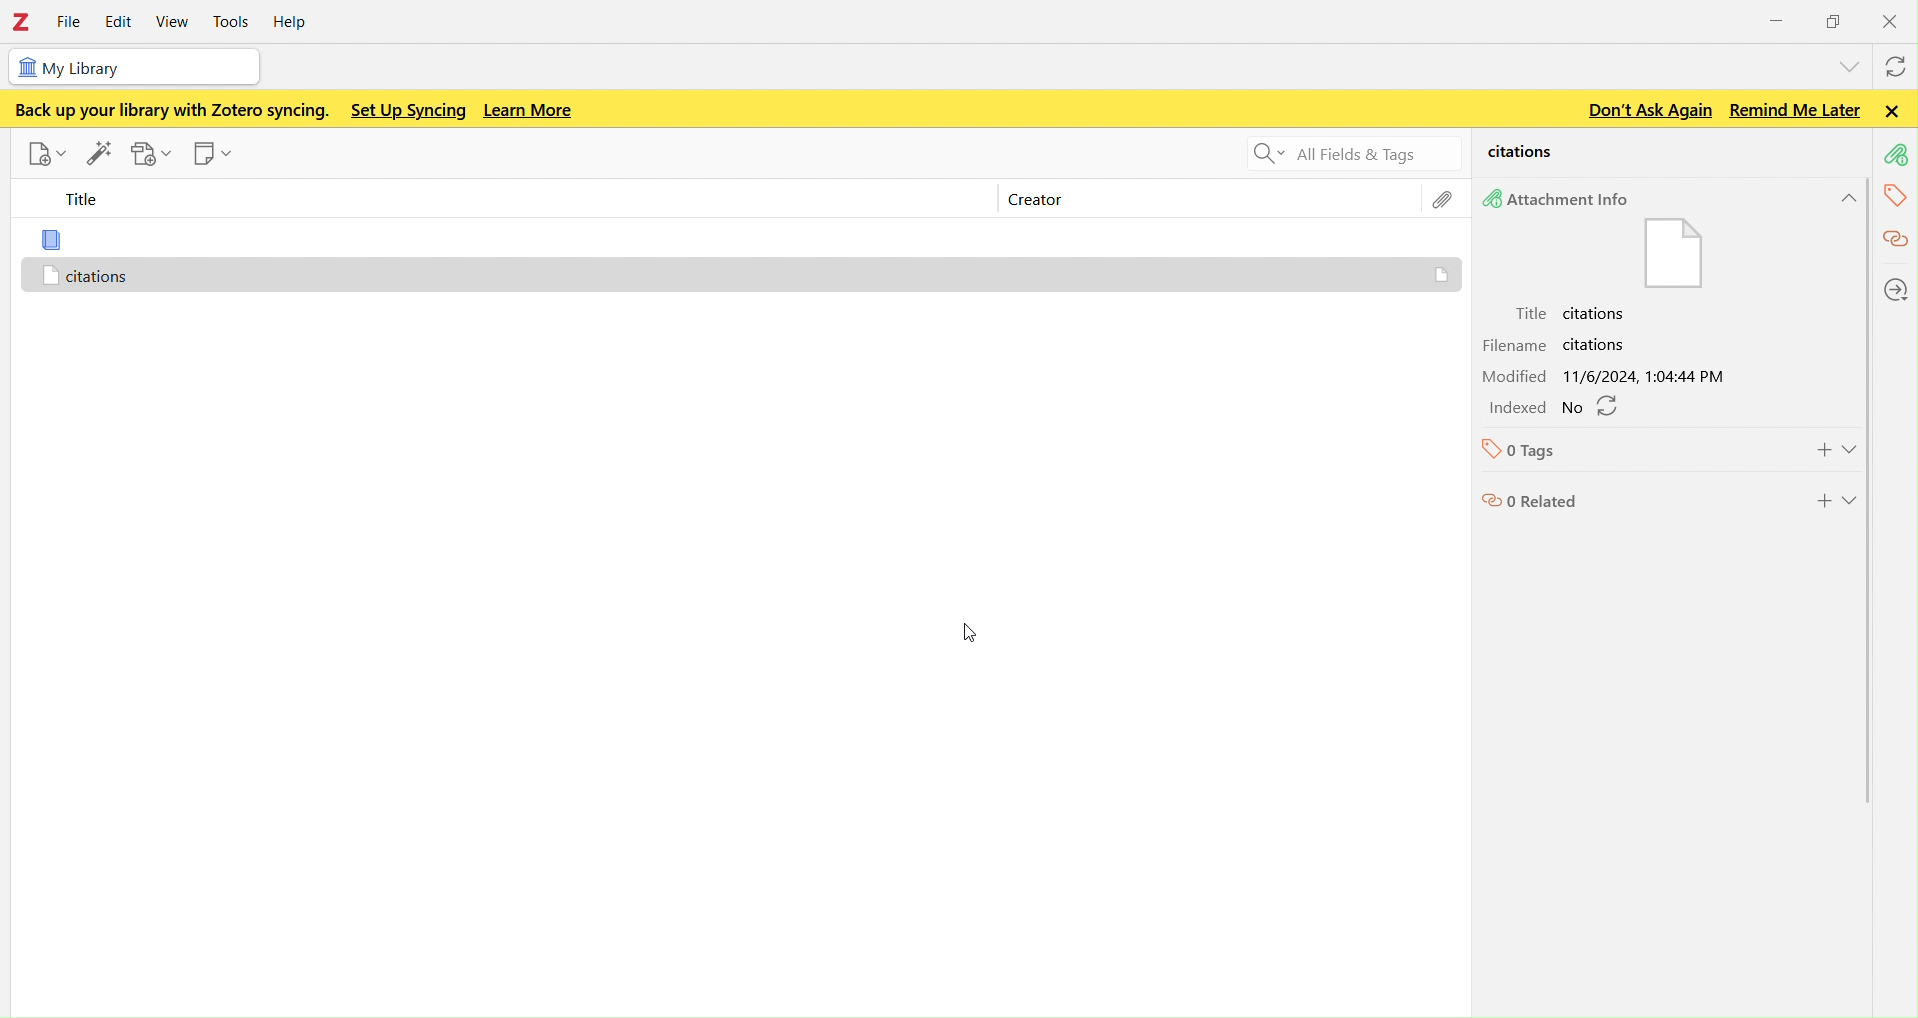 This screenshot has width=1918, height=1018. I want to click on Learn more, so click(529, 109).